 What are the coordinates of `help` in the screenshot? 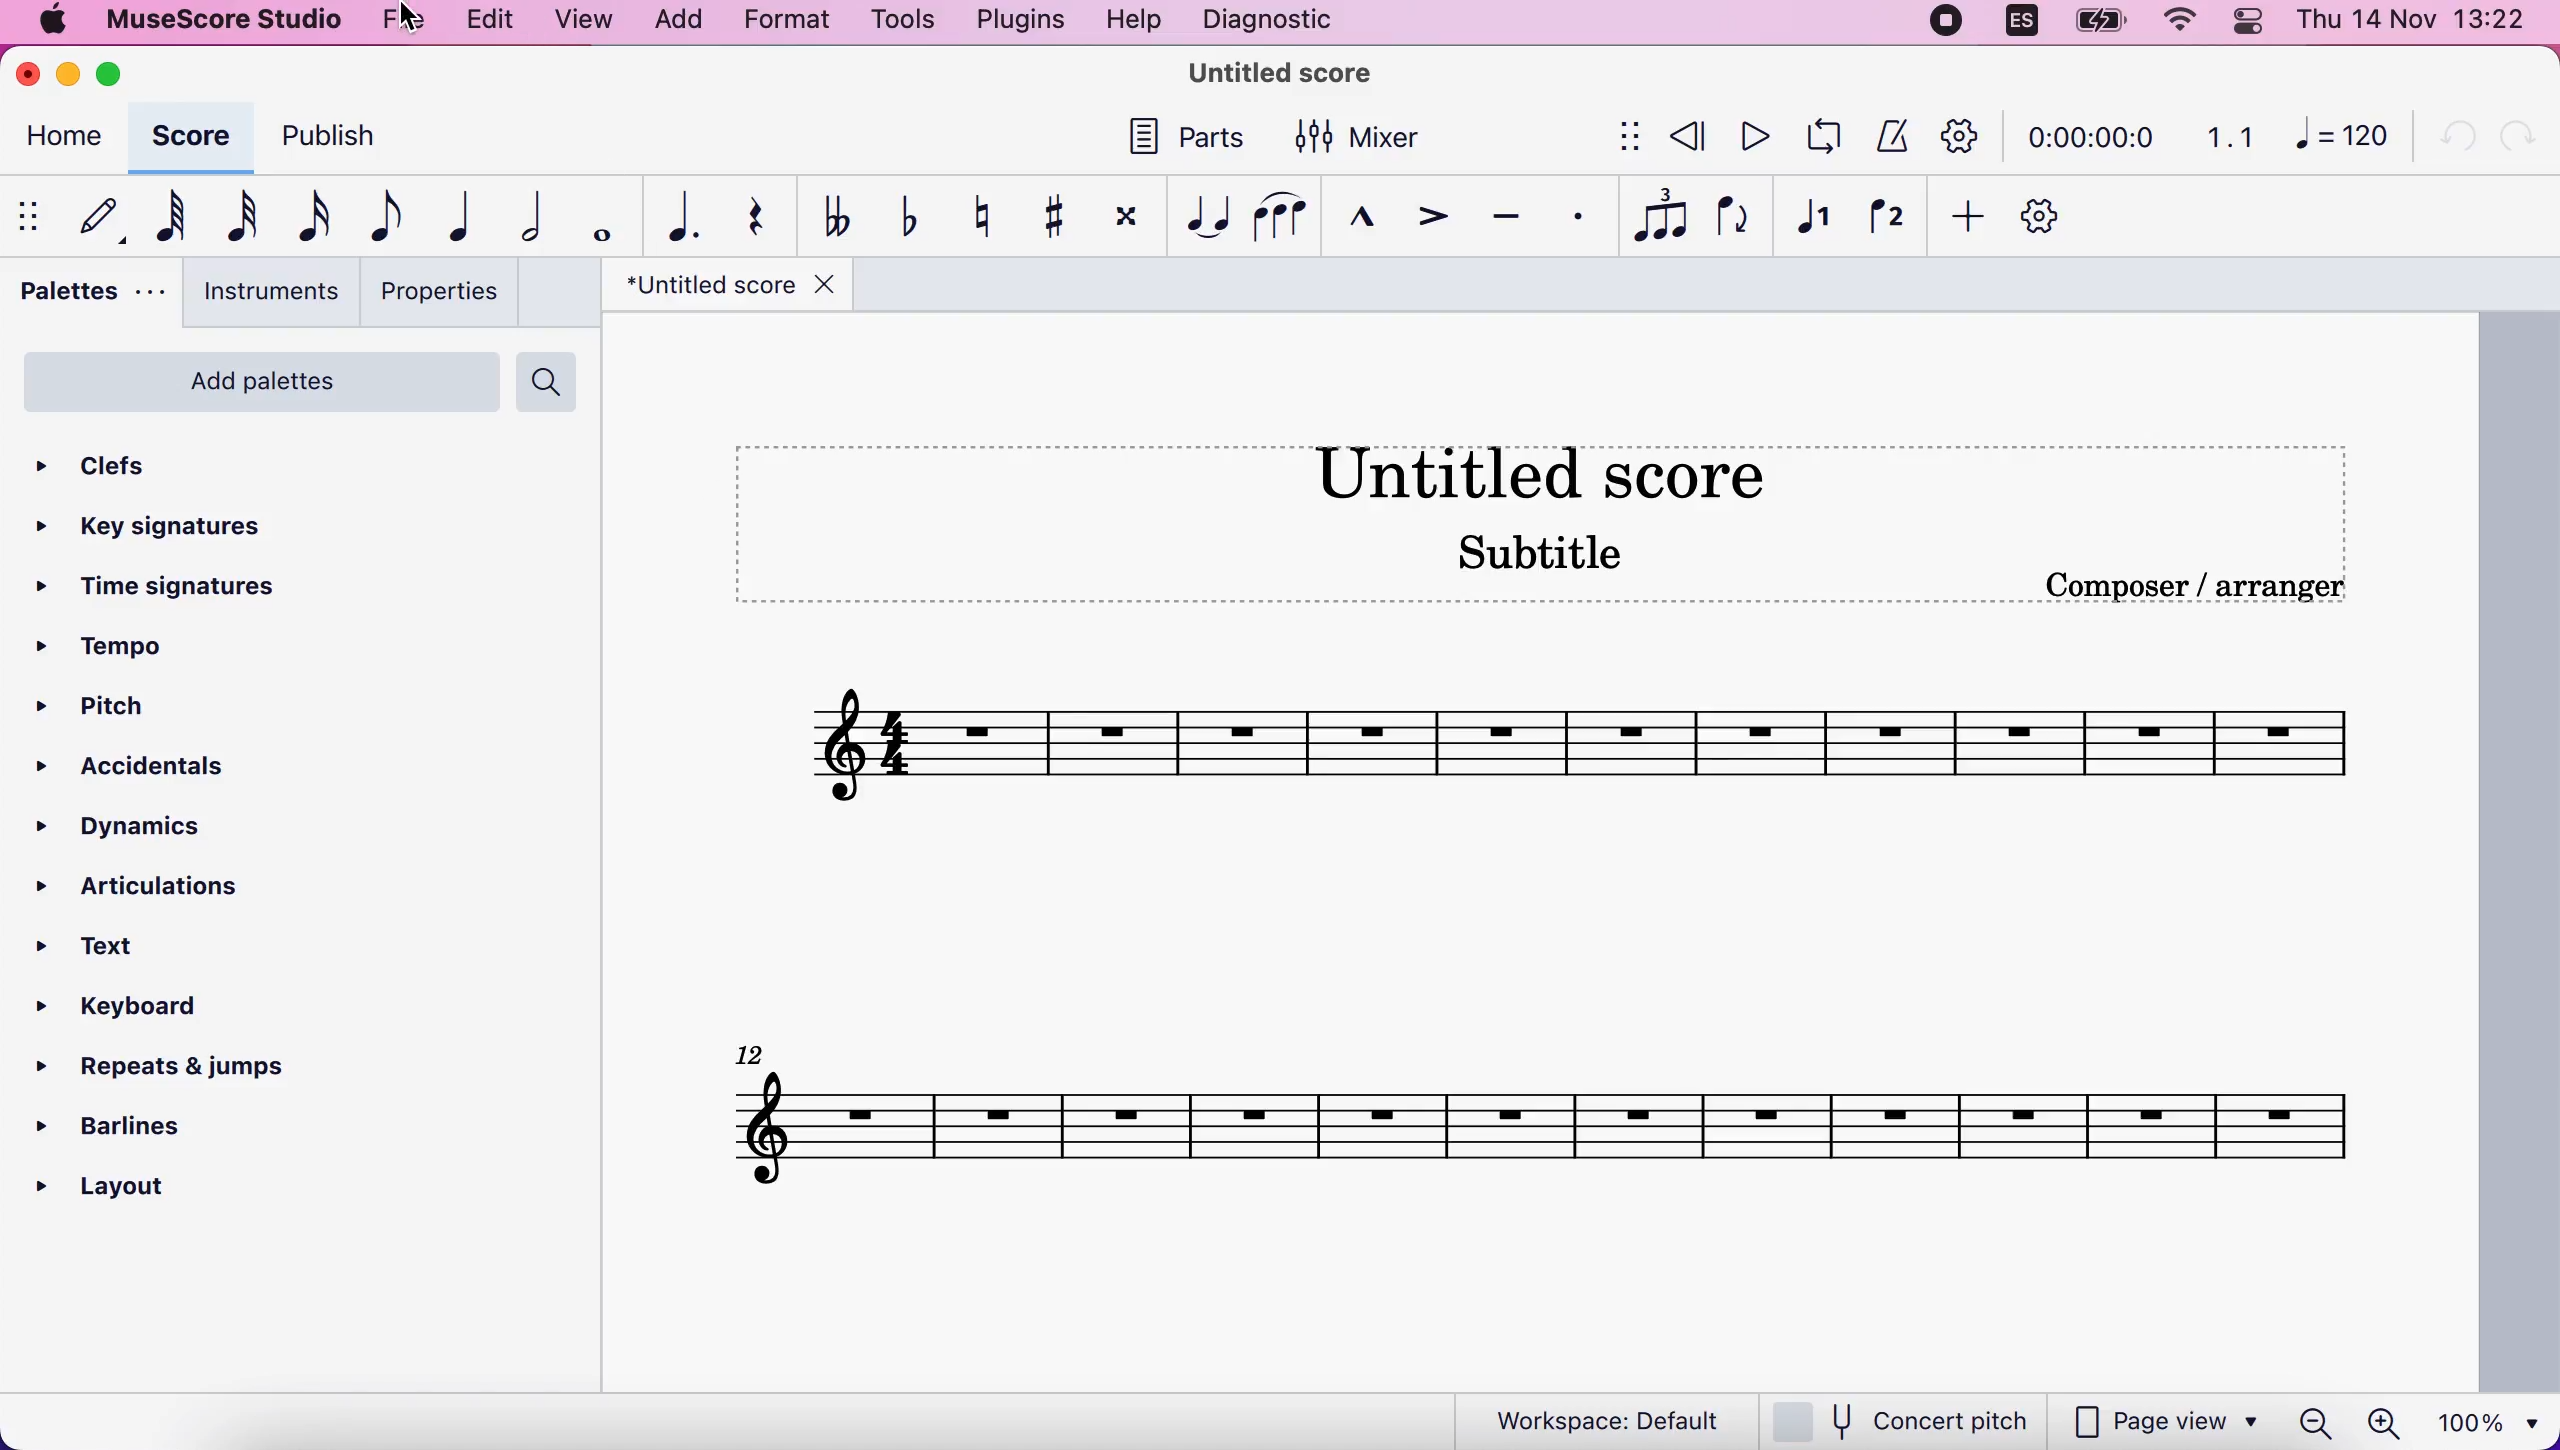 It's located at (1128, 22).